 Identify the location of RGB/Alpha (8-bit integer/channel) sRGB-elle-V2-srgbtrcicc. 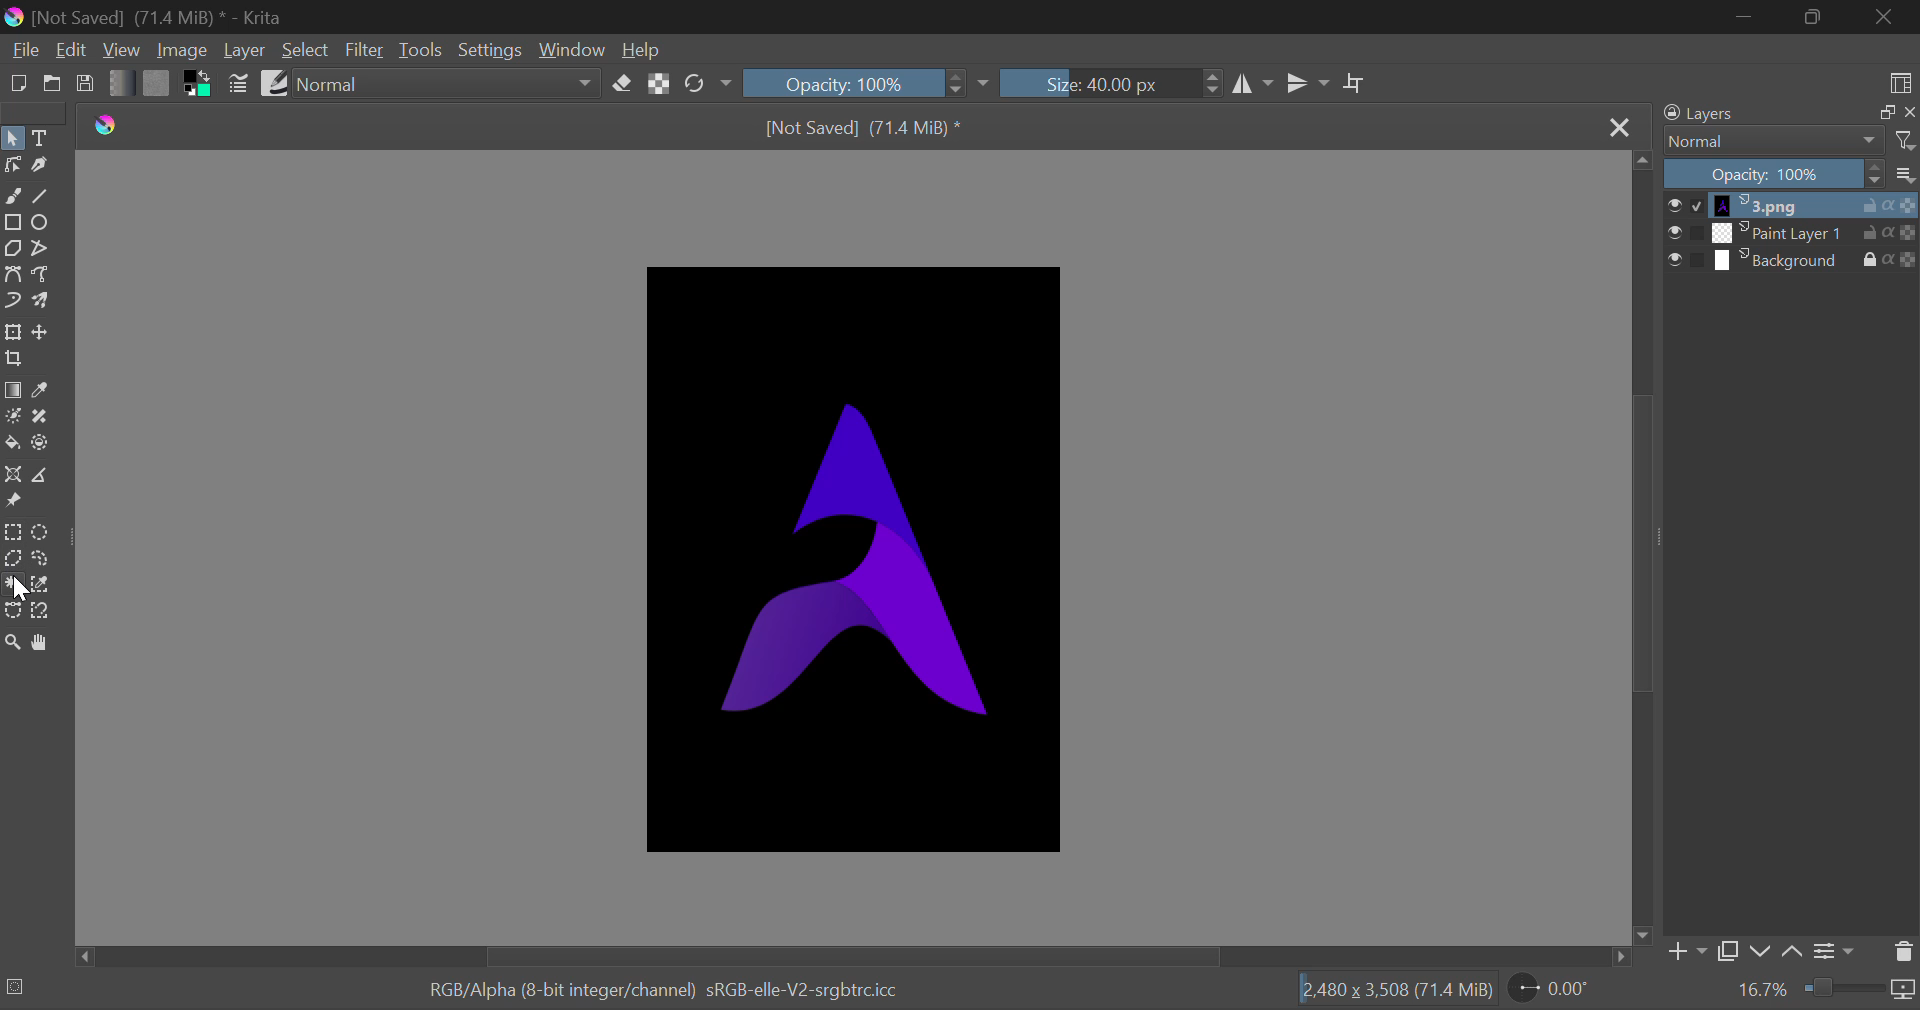
(666, 991).